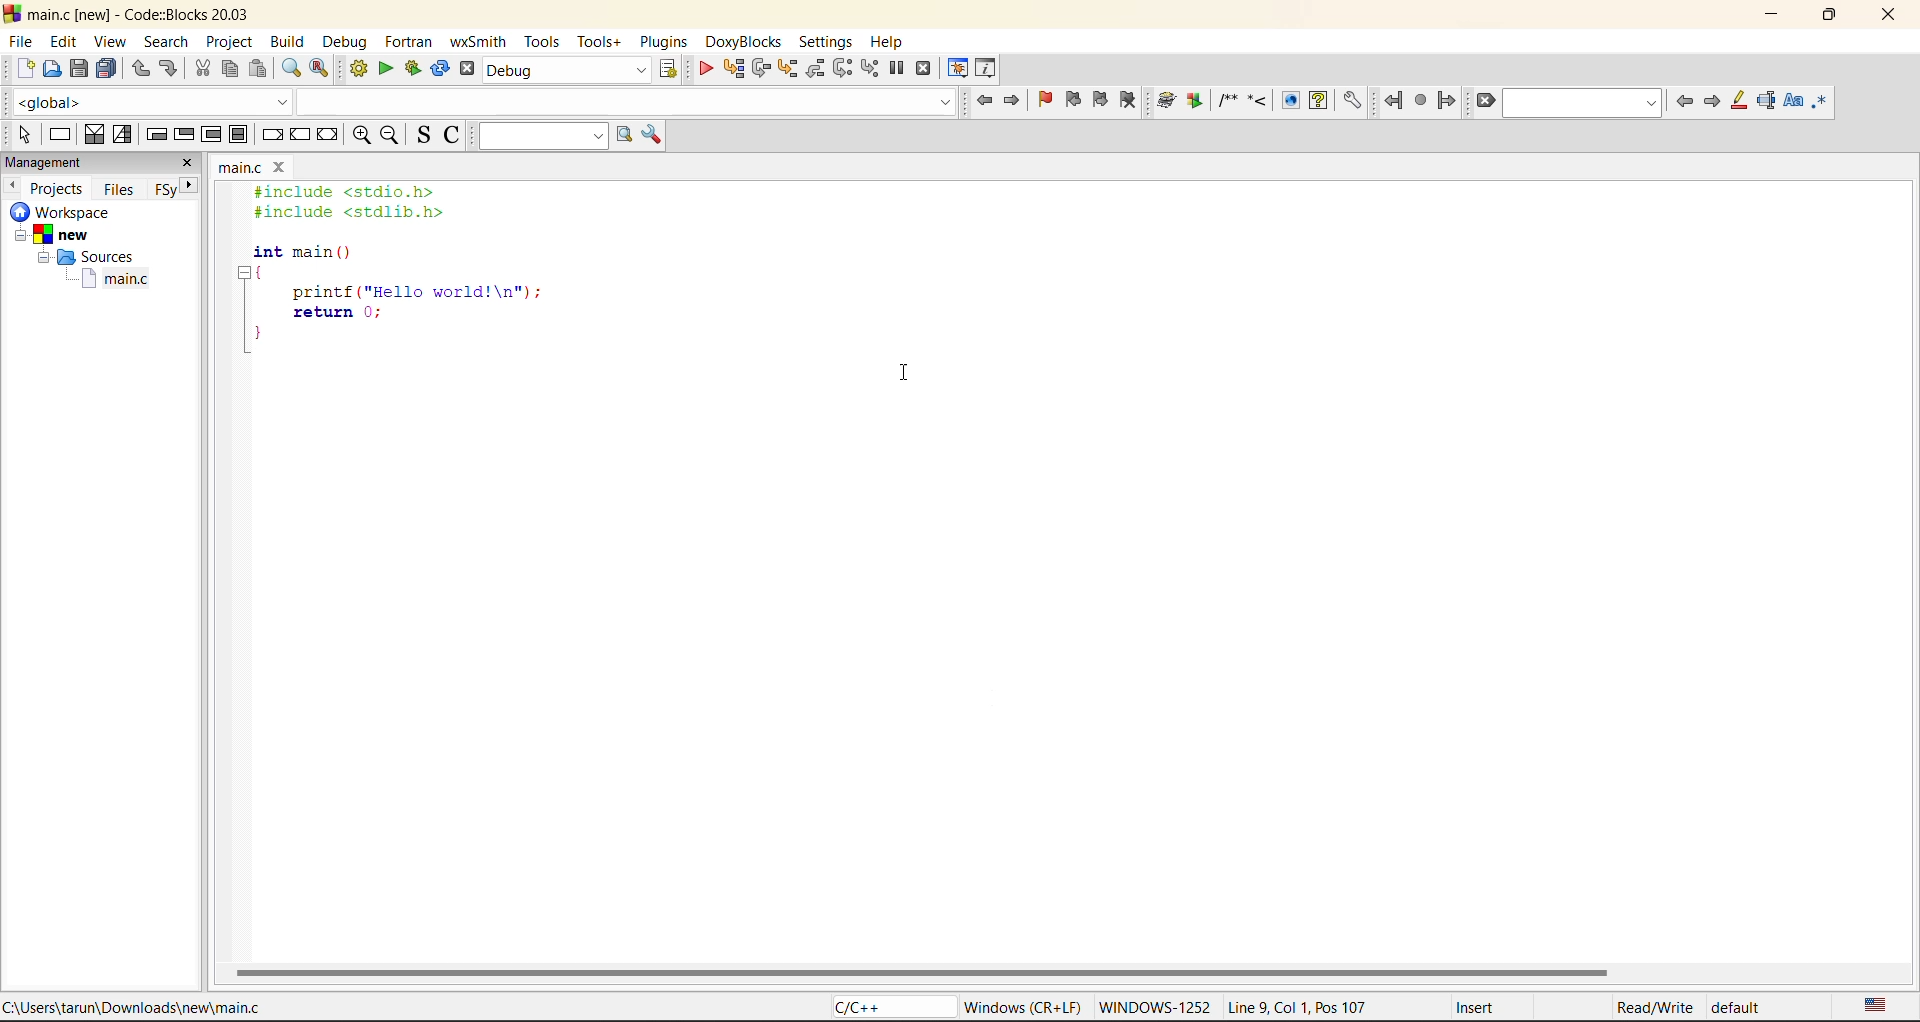  I want to click on wxsmith, so click(475, 44).